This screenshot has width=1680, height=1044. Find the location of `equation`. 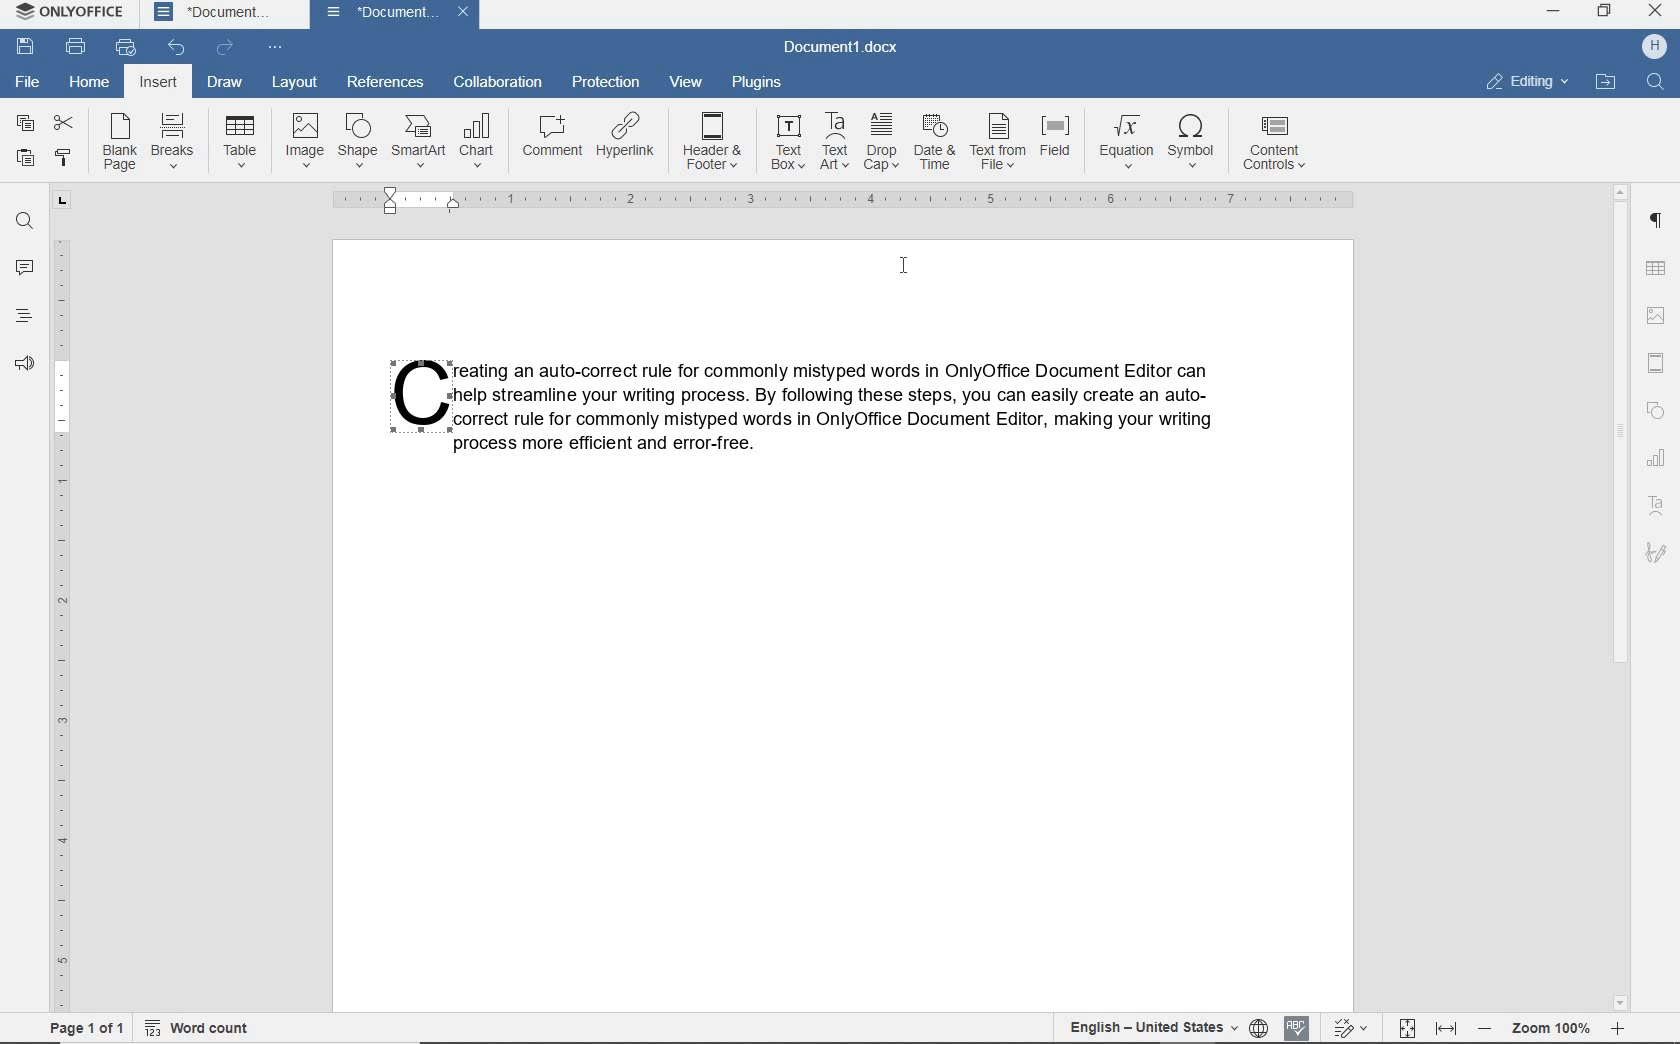

equation is located at coordinates (1123, 143).